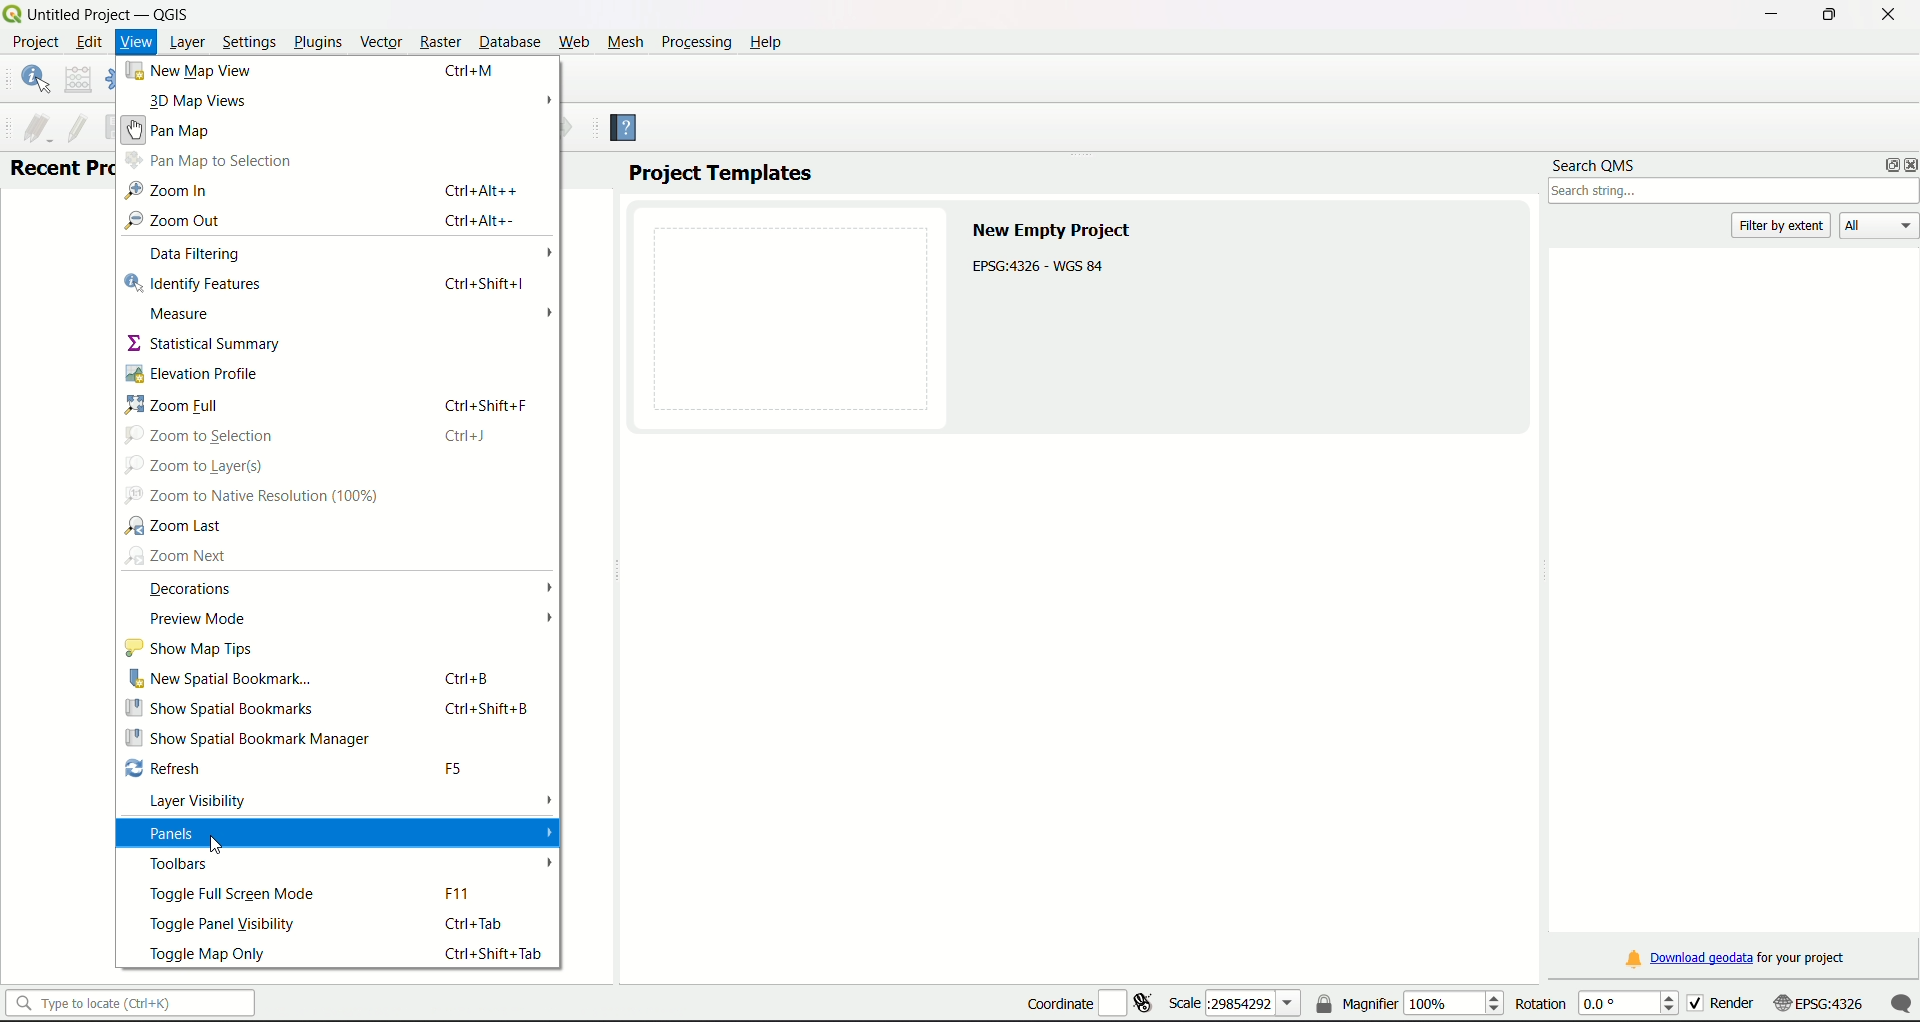 The height and width of the screenshot is (1022, 1920). What do you see at coordinates (459, 894) in the screenshot?
I see `F11` at bounding box center [459, 894].